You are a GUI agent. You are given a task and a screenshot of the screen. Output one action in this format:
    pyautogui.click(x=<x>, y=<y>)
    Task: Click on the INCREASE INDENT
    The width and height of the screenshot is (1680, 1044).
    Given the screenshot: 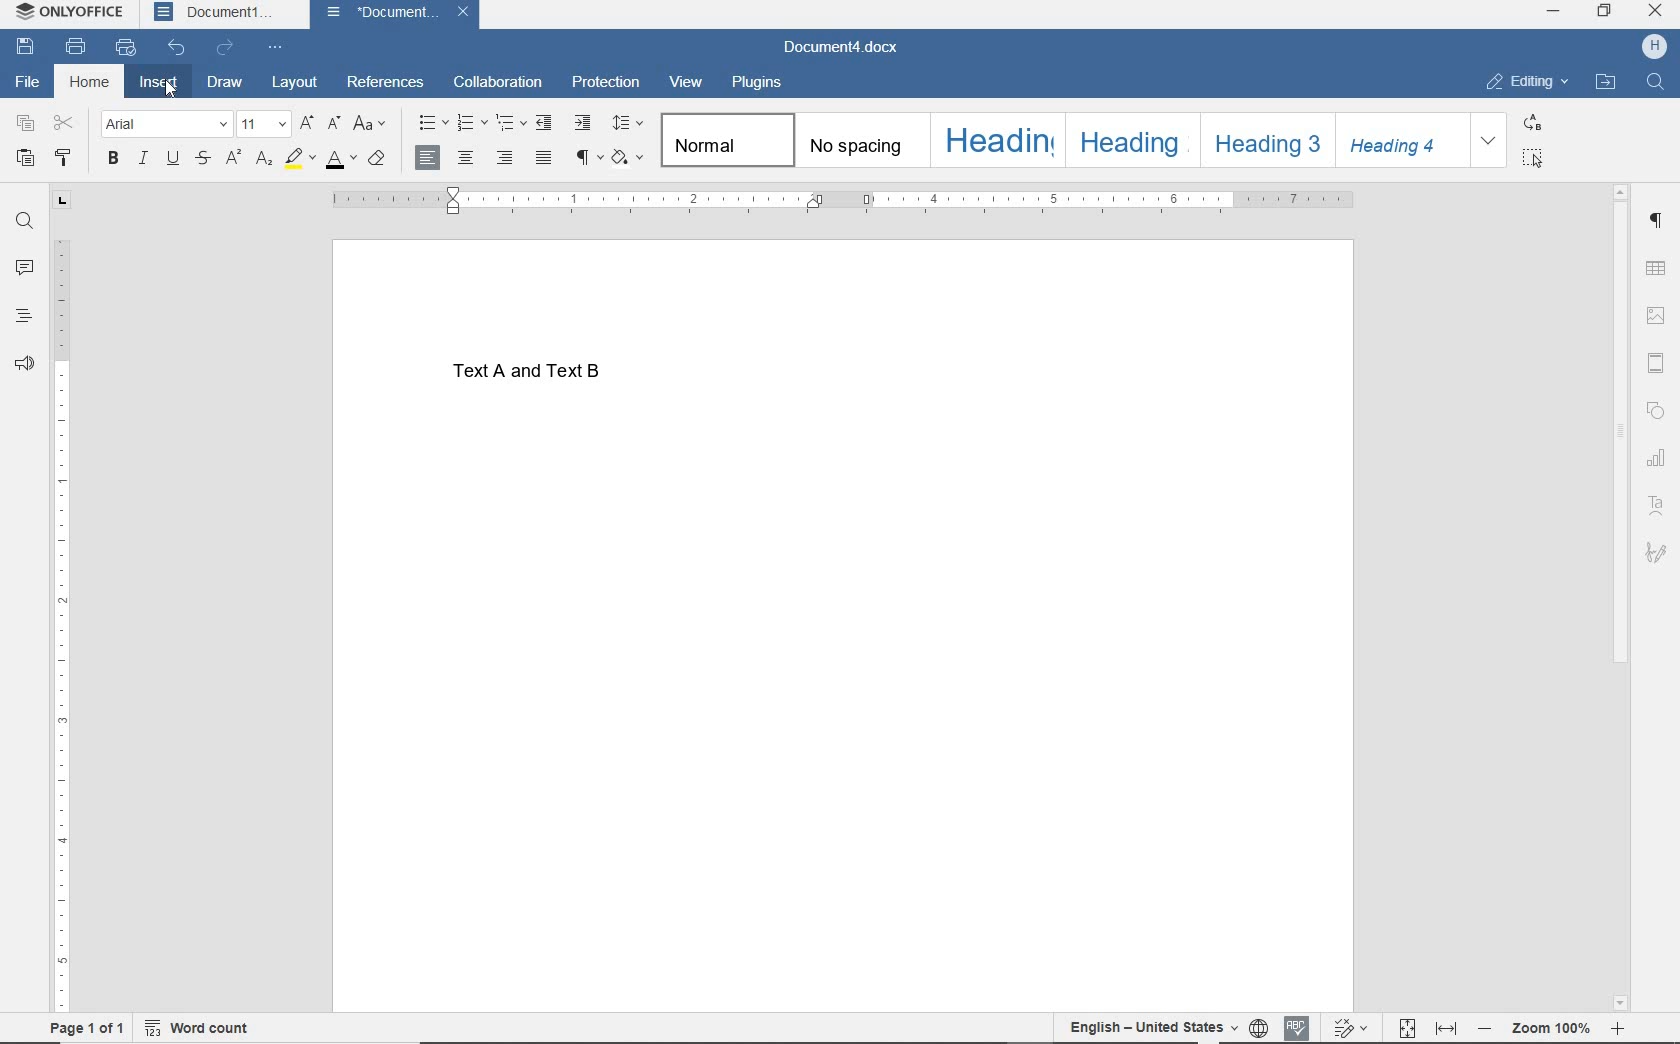 What is the action you would take?
    pyautogui.click(x=583, y=123)
    